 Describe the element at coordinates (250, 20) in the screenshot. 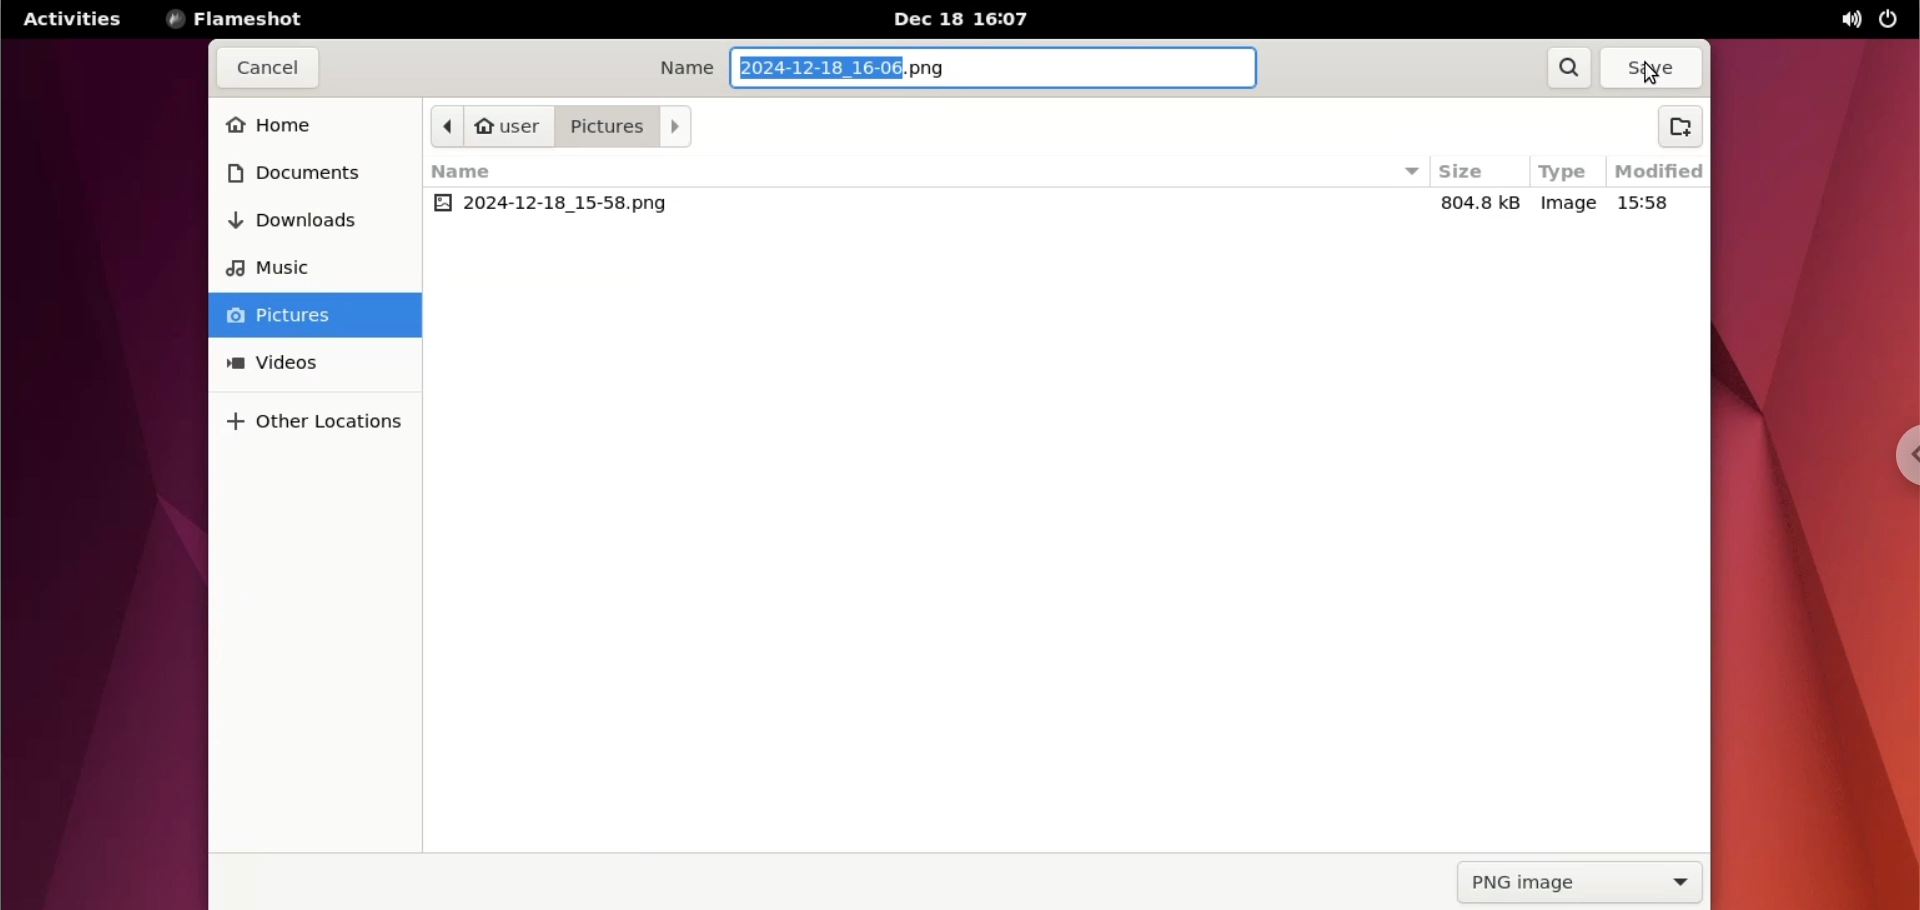

I see `flameshot menu` at that location.